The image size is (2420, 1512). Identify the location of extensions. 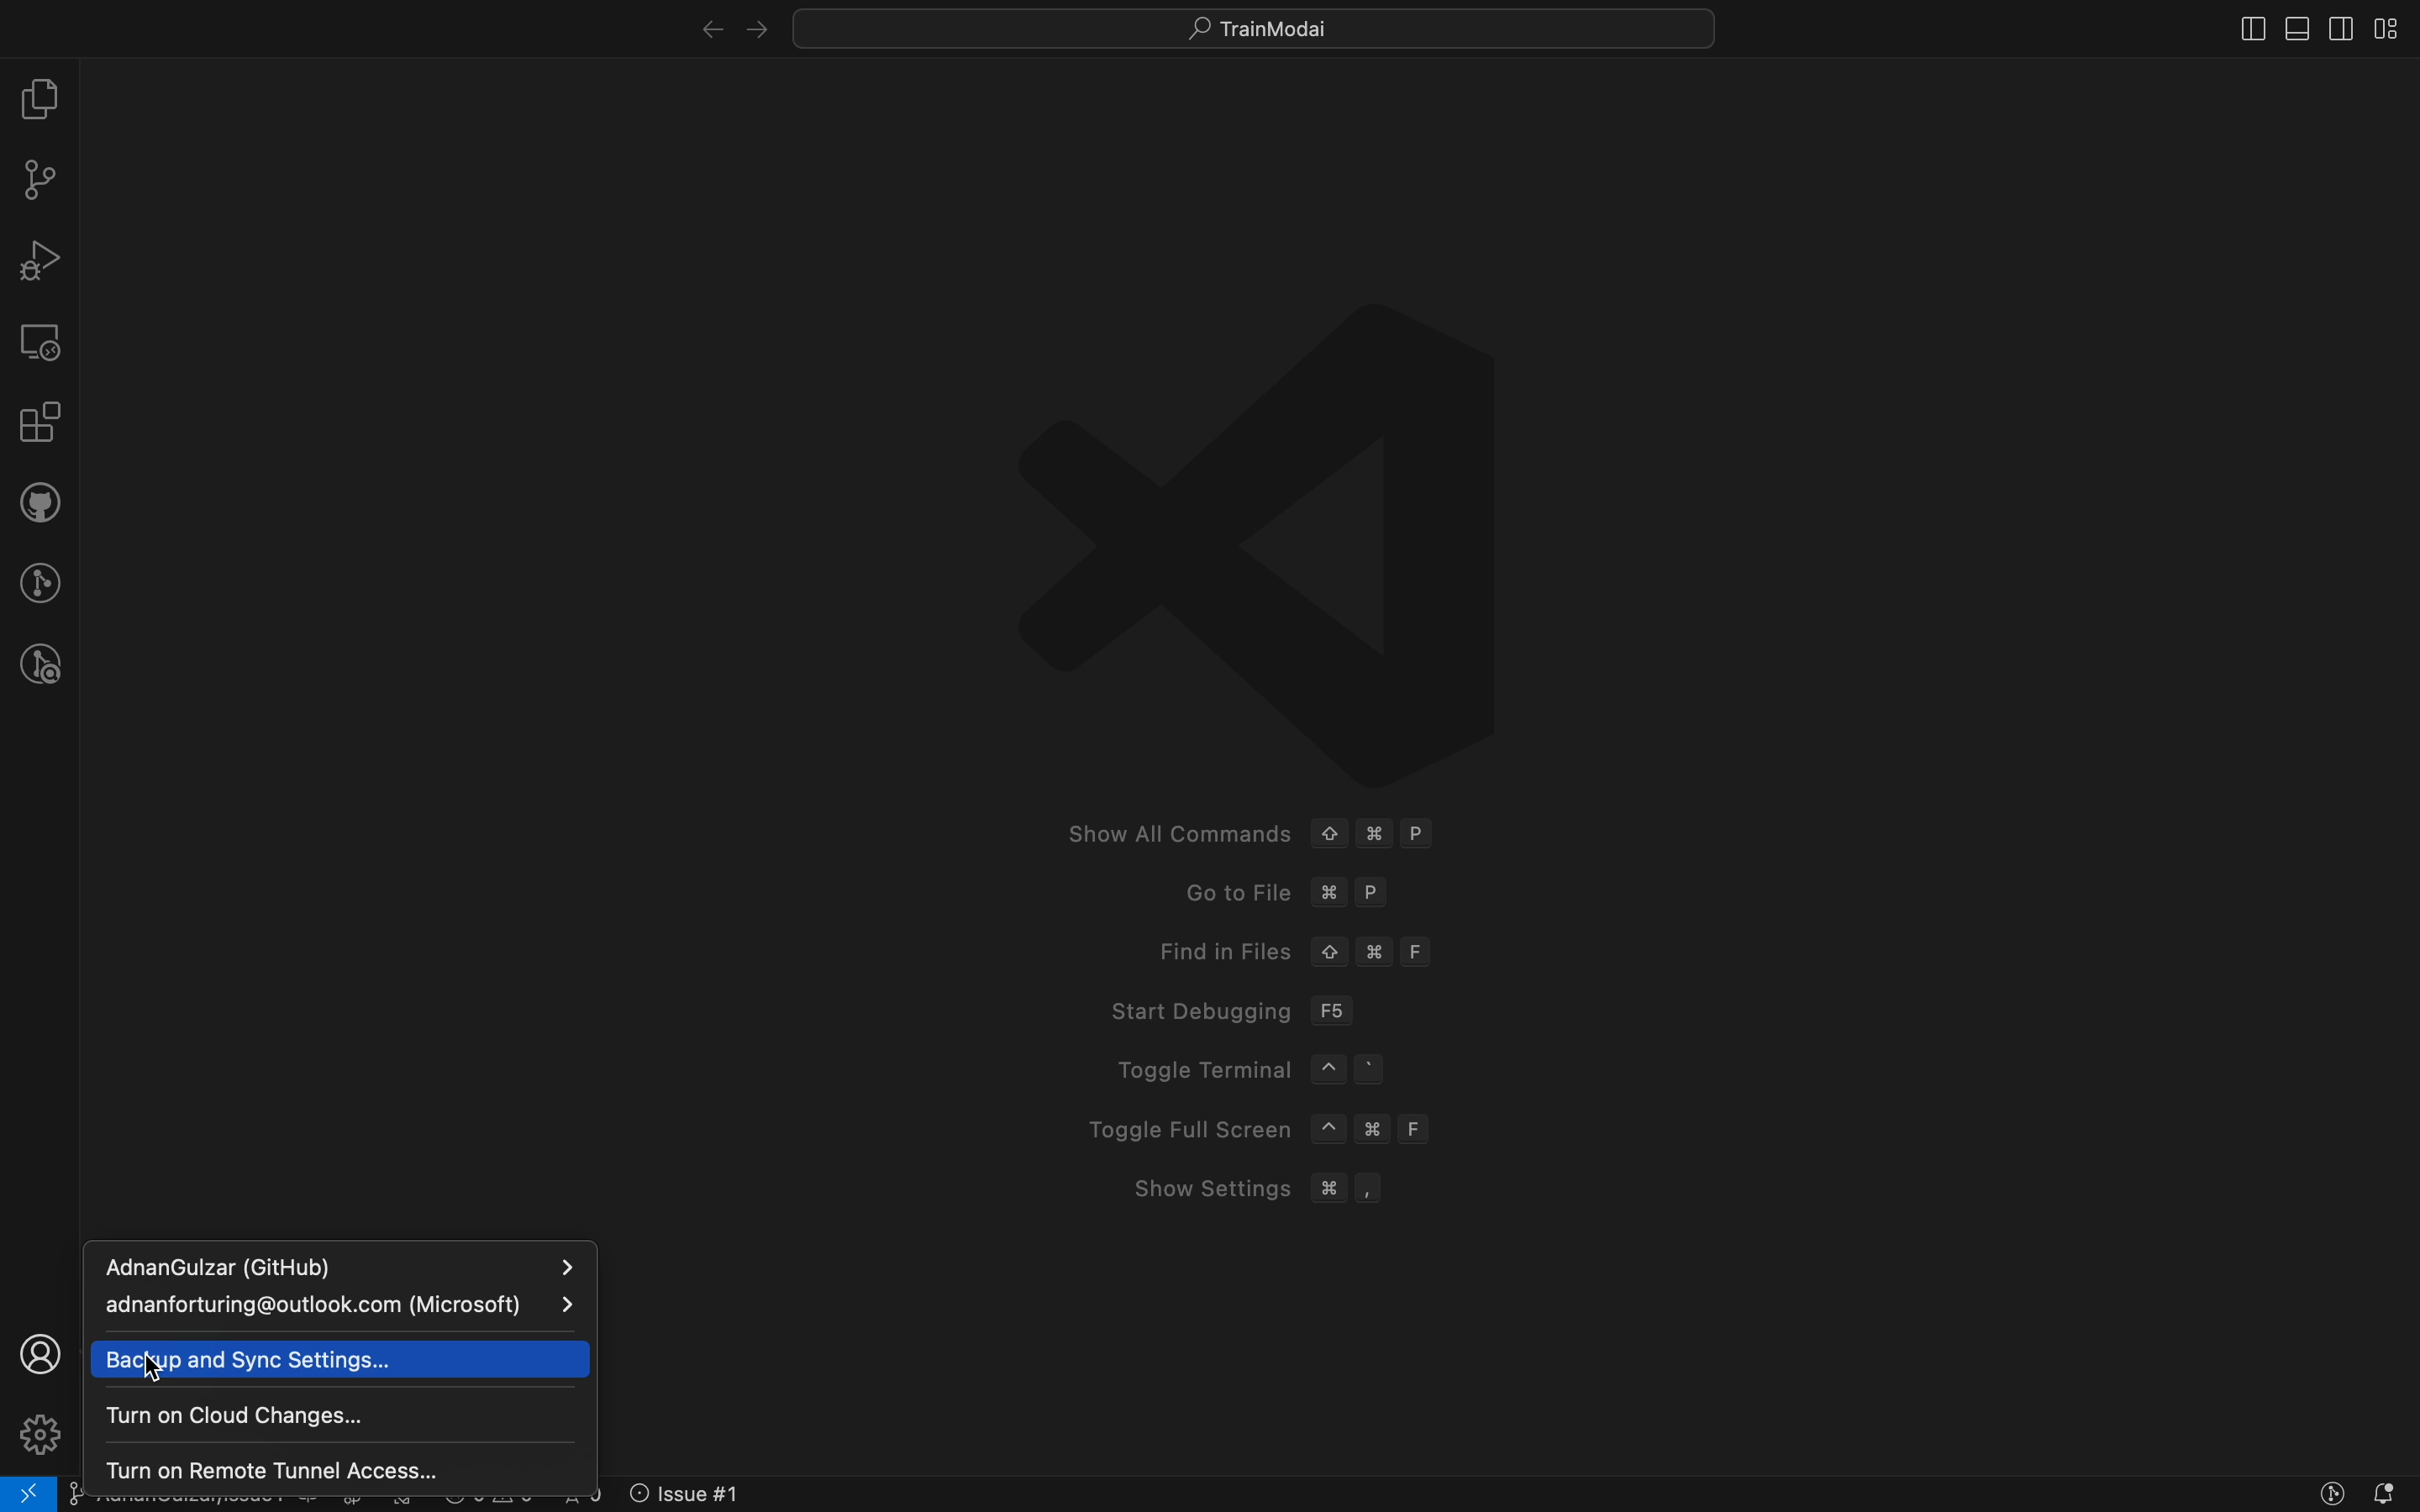
(37, 424).